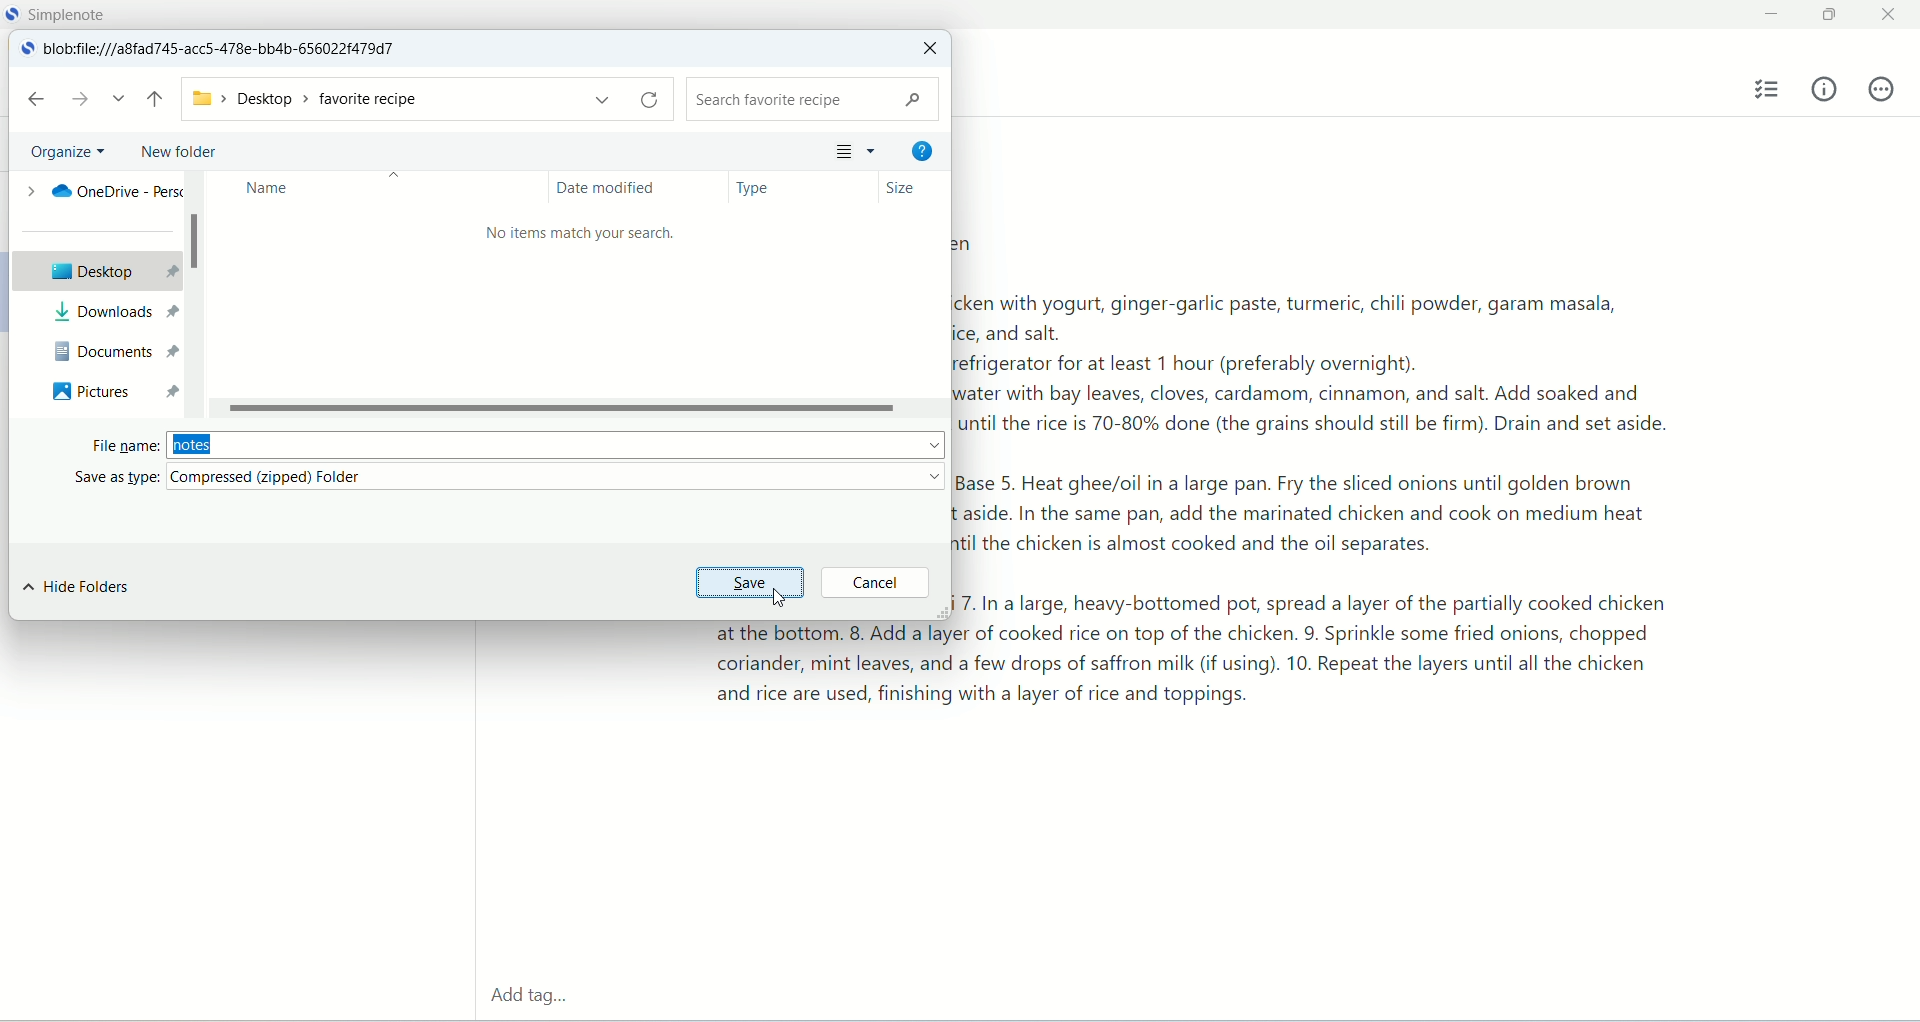 Image resolution: width=1920 pixels, height=1022 pixels. What do you see at coordinates (1825, 88) in the screenshot?
I see `info` at bounding box center [1825, 88].